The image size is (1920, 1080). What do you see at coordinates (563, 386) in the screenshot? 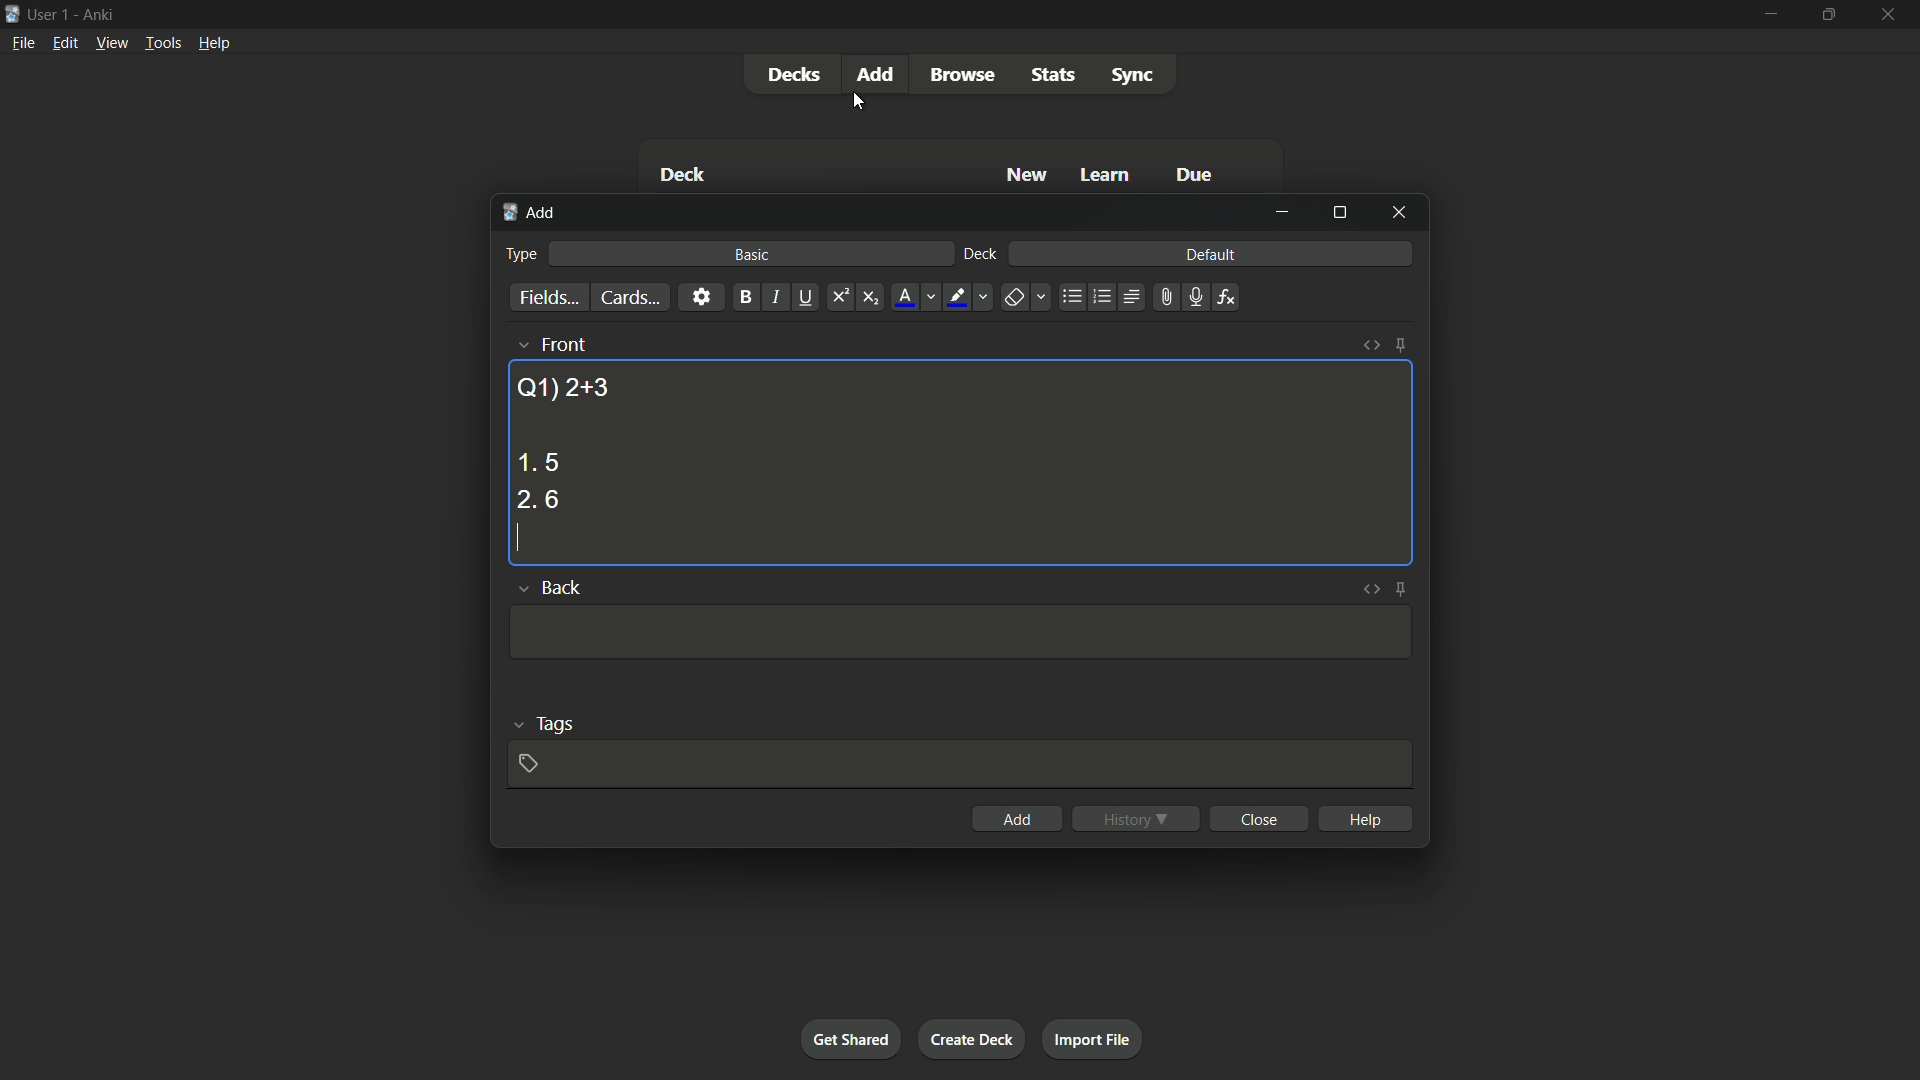
I see `question` at bounding box center [563, 386].